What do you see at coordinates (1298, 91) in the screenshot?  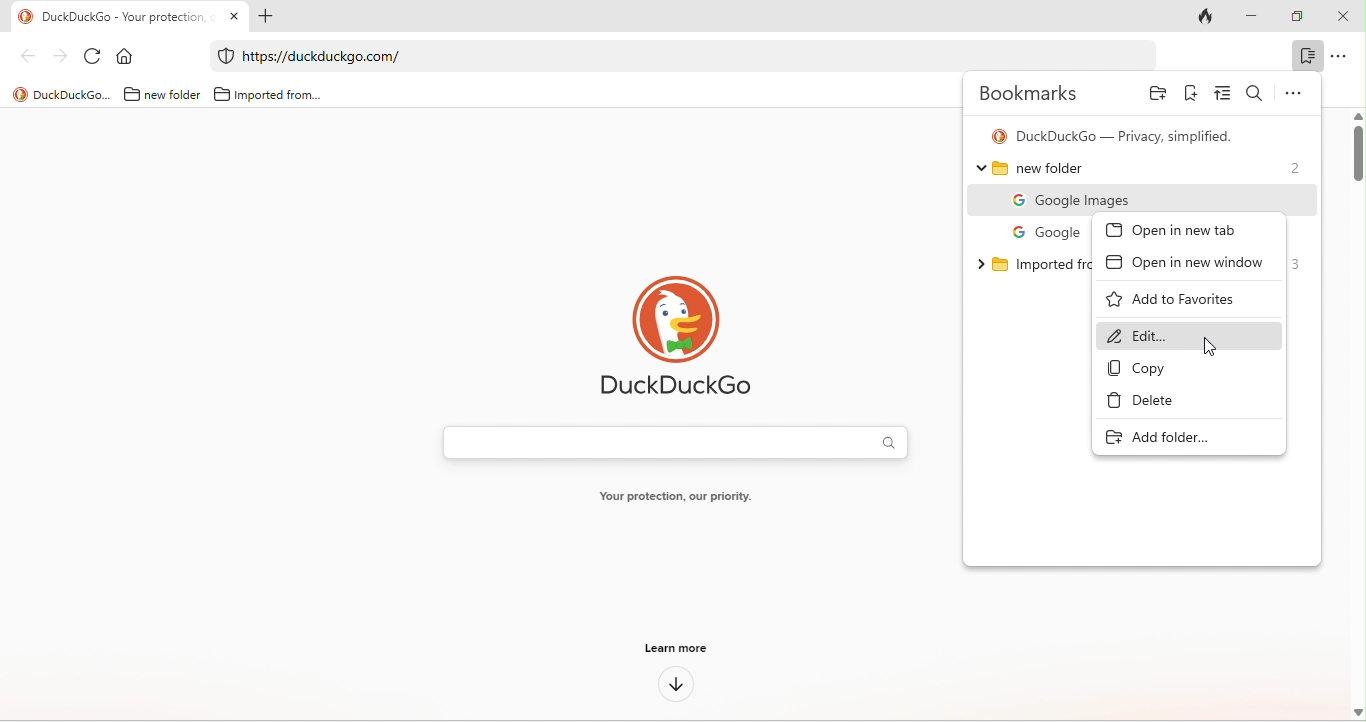 I see `options` at bounding box center [1298, 91].